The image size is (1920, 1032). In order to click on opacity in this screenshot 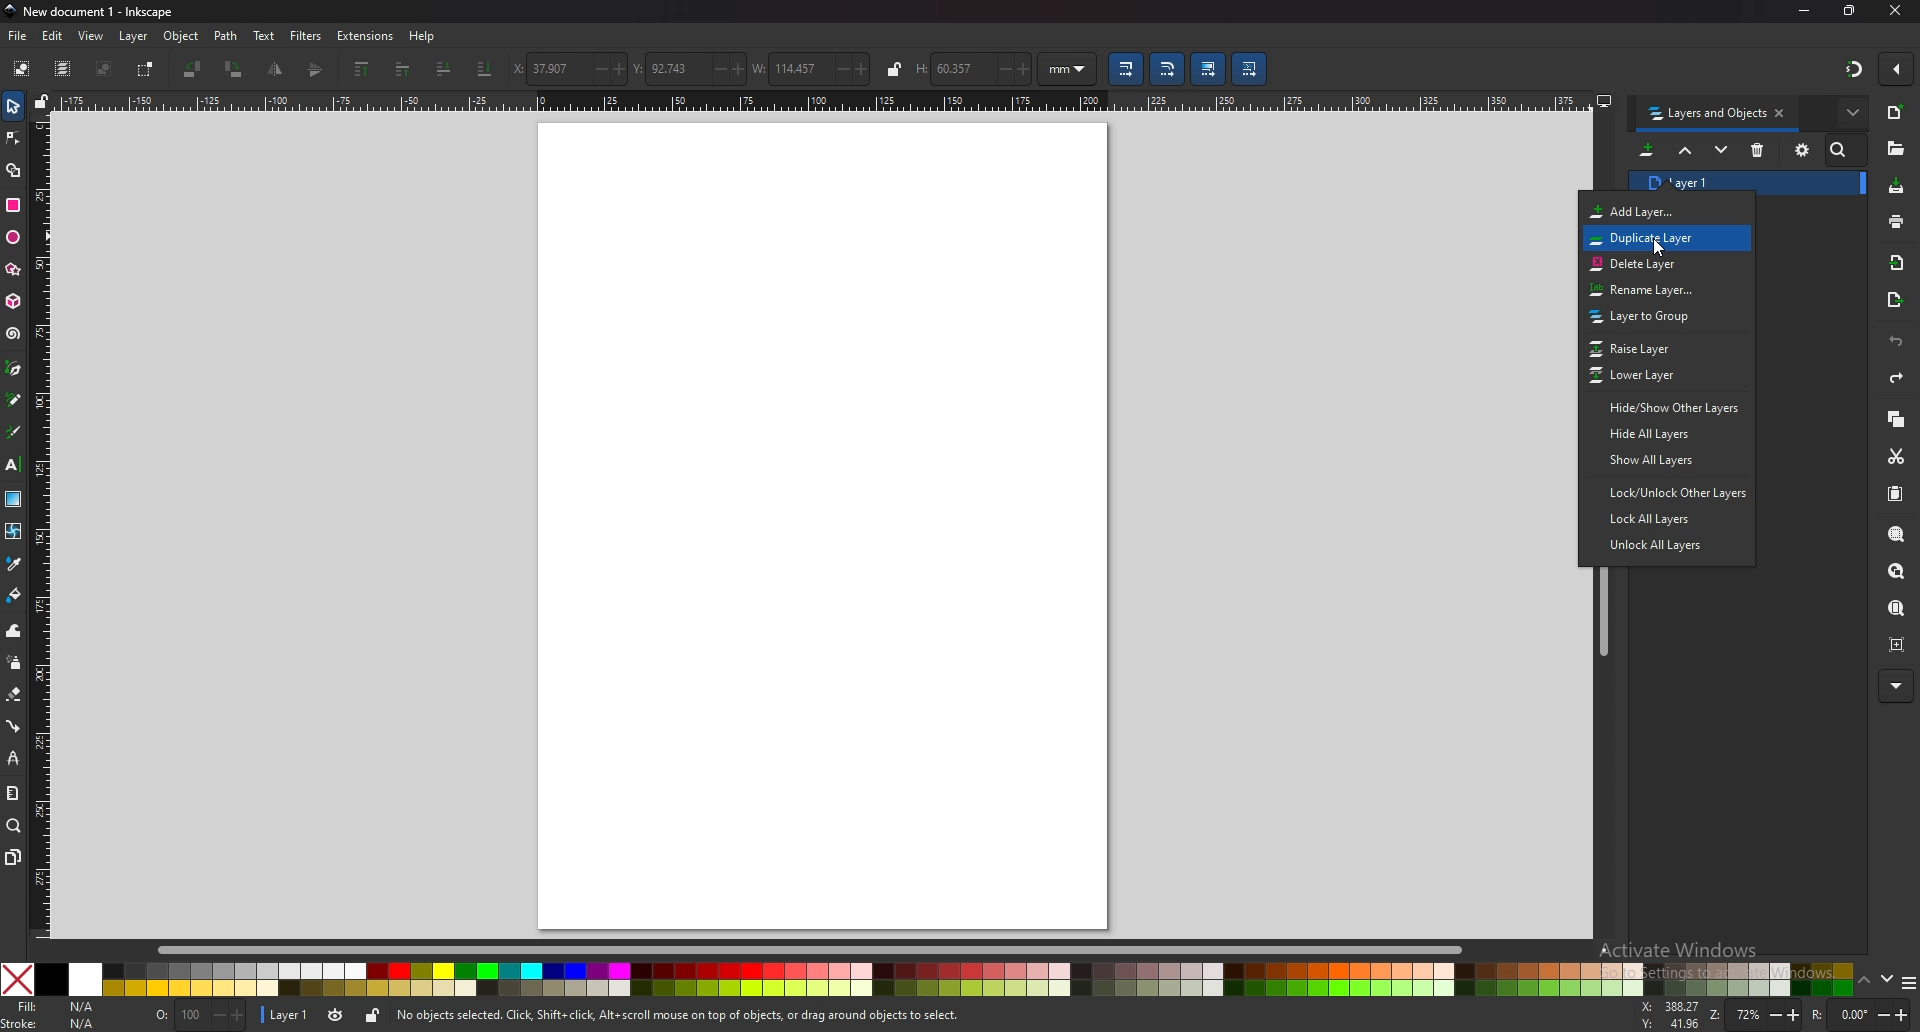, I will do `click(199, 1013)`.